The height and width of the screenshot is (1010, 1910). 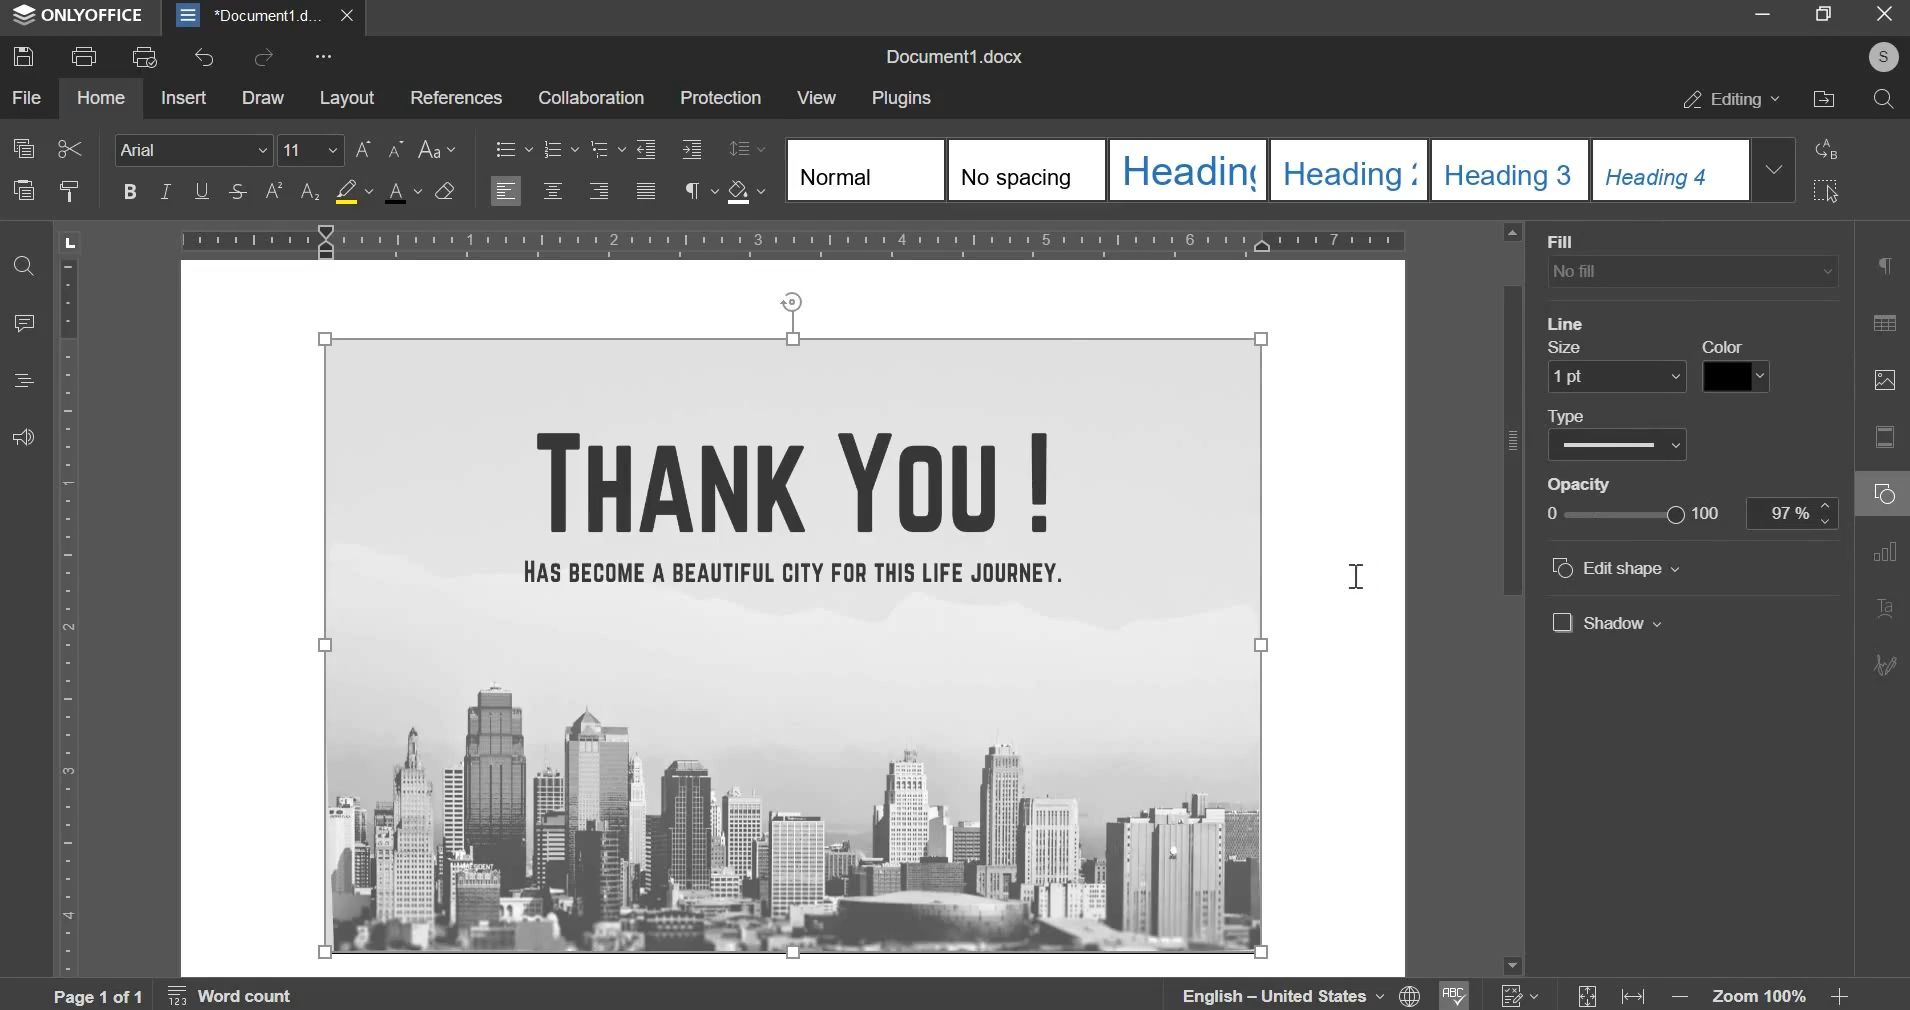 I want to click on decrease indent, so click(x=645, y=149).